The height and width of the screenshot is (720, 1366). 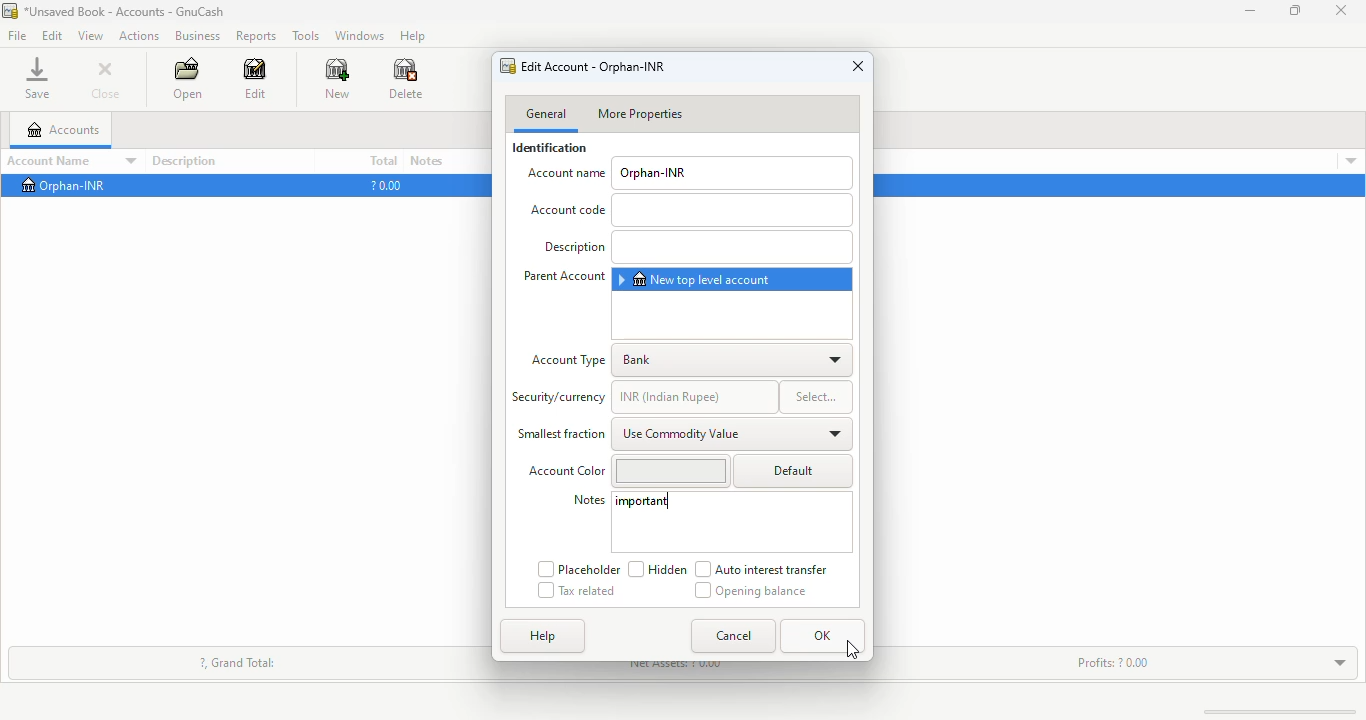 I want to click on general, so click(x=546, y=115).